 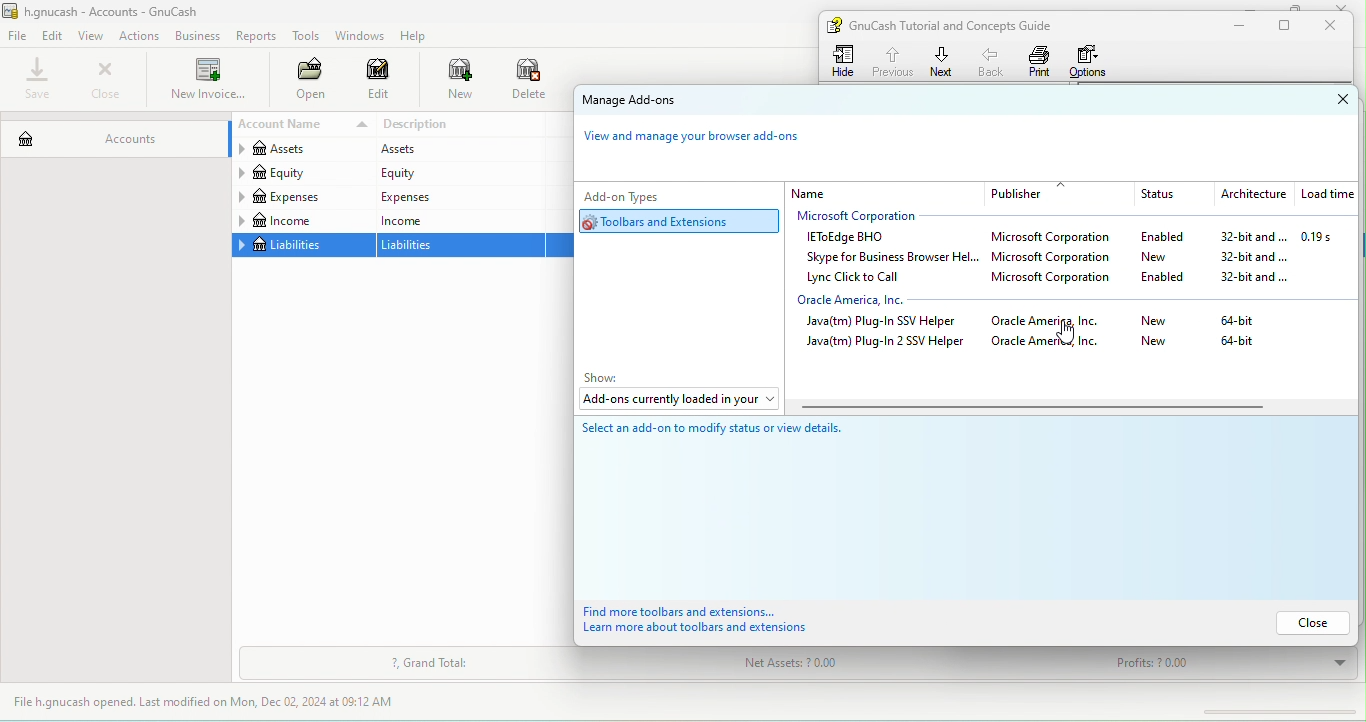 What do you see at coordinates (1168, 195) in the screenshot?
I see `status` at bounding box center [1168, 195].